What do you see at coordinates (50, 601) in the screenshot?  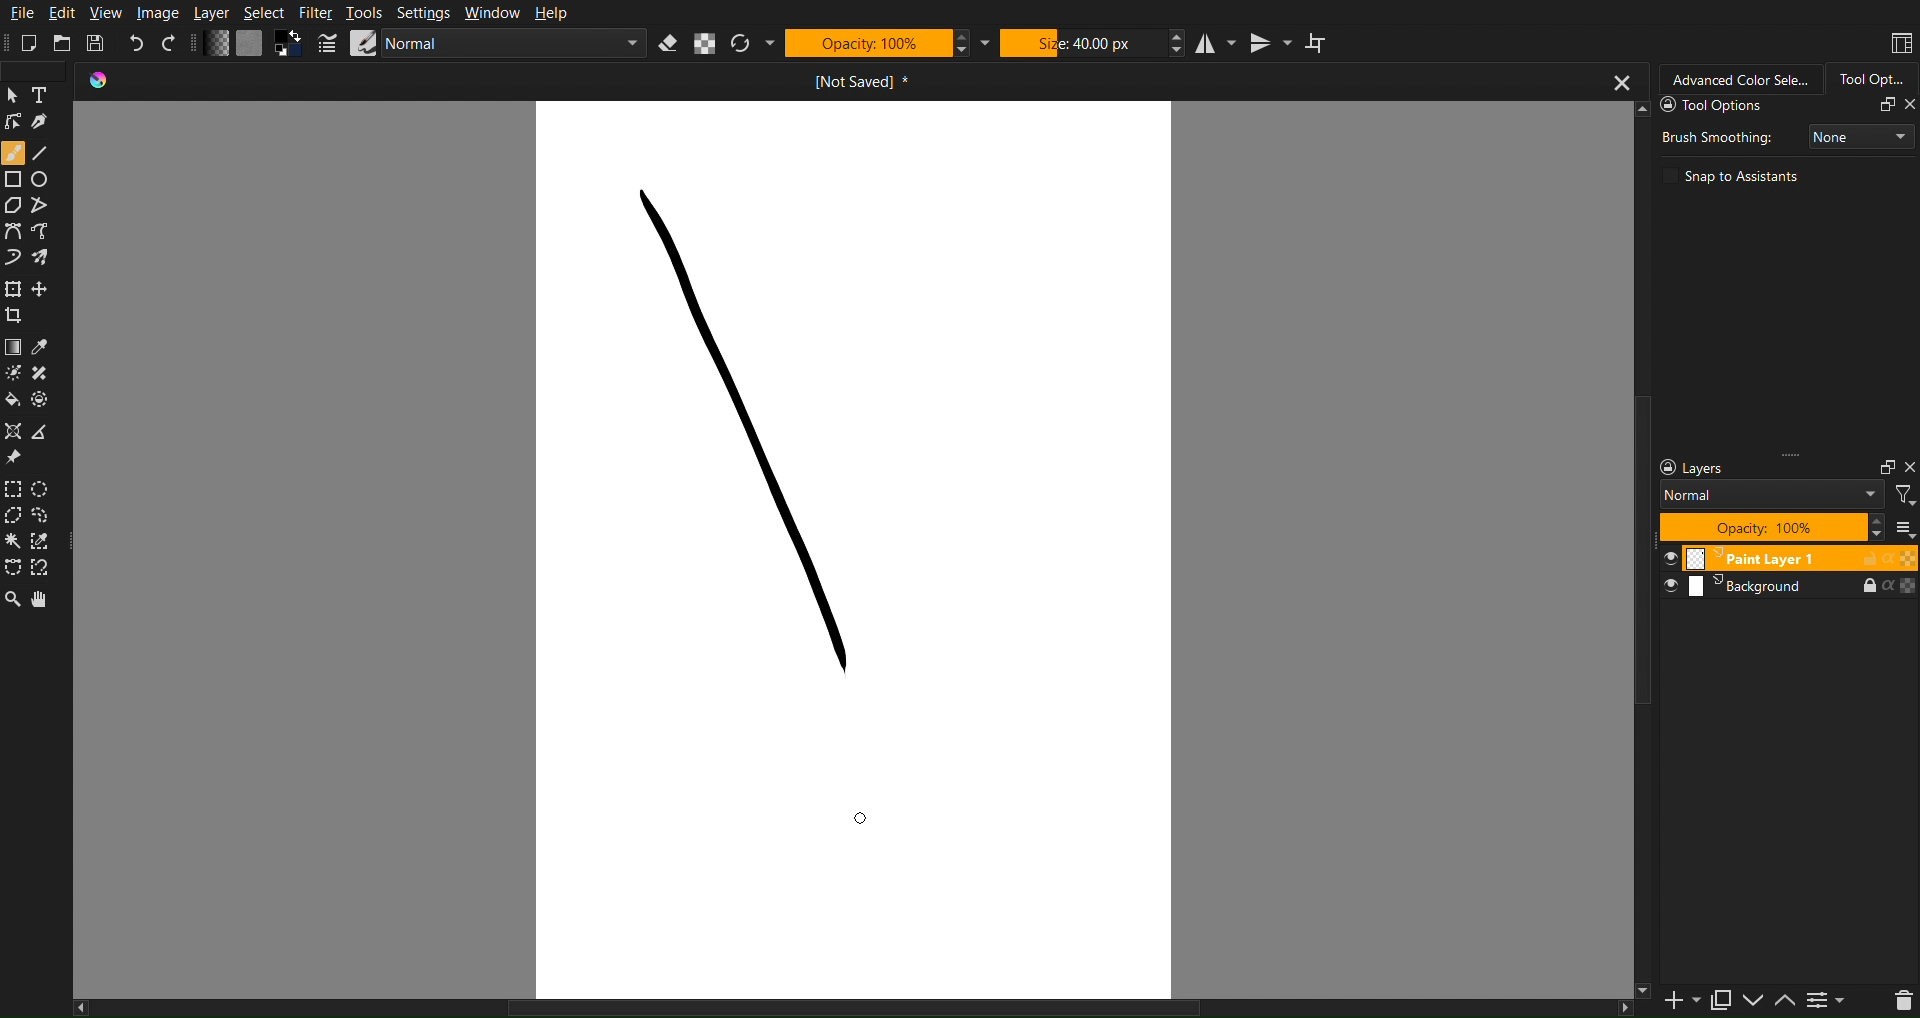 I see `Pan` at bounding box center [50, 601].